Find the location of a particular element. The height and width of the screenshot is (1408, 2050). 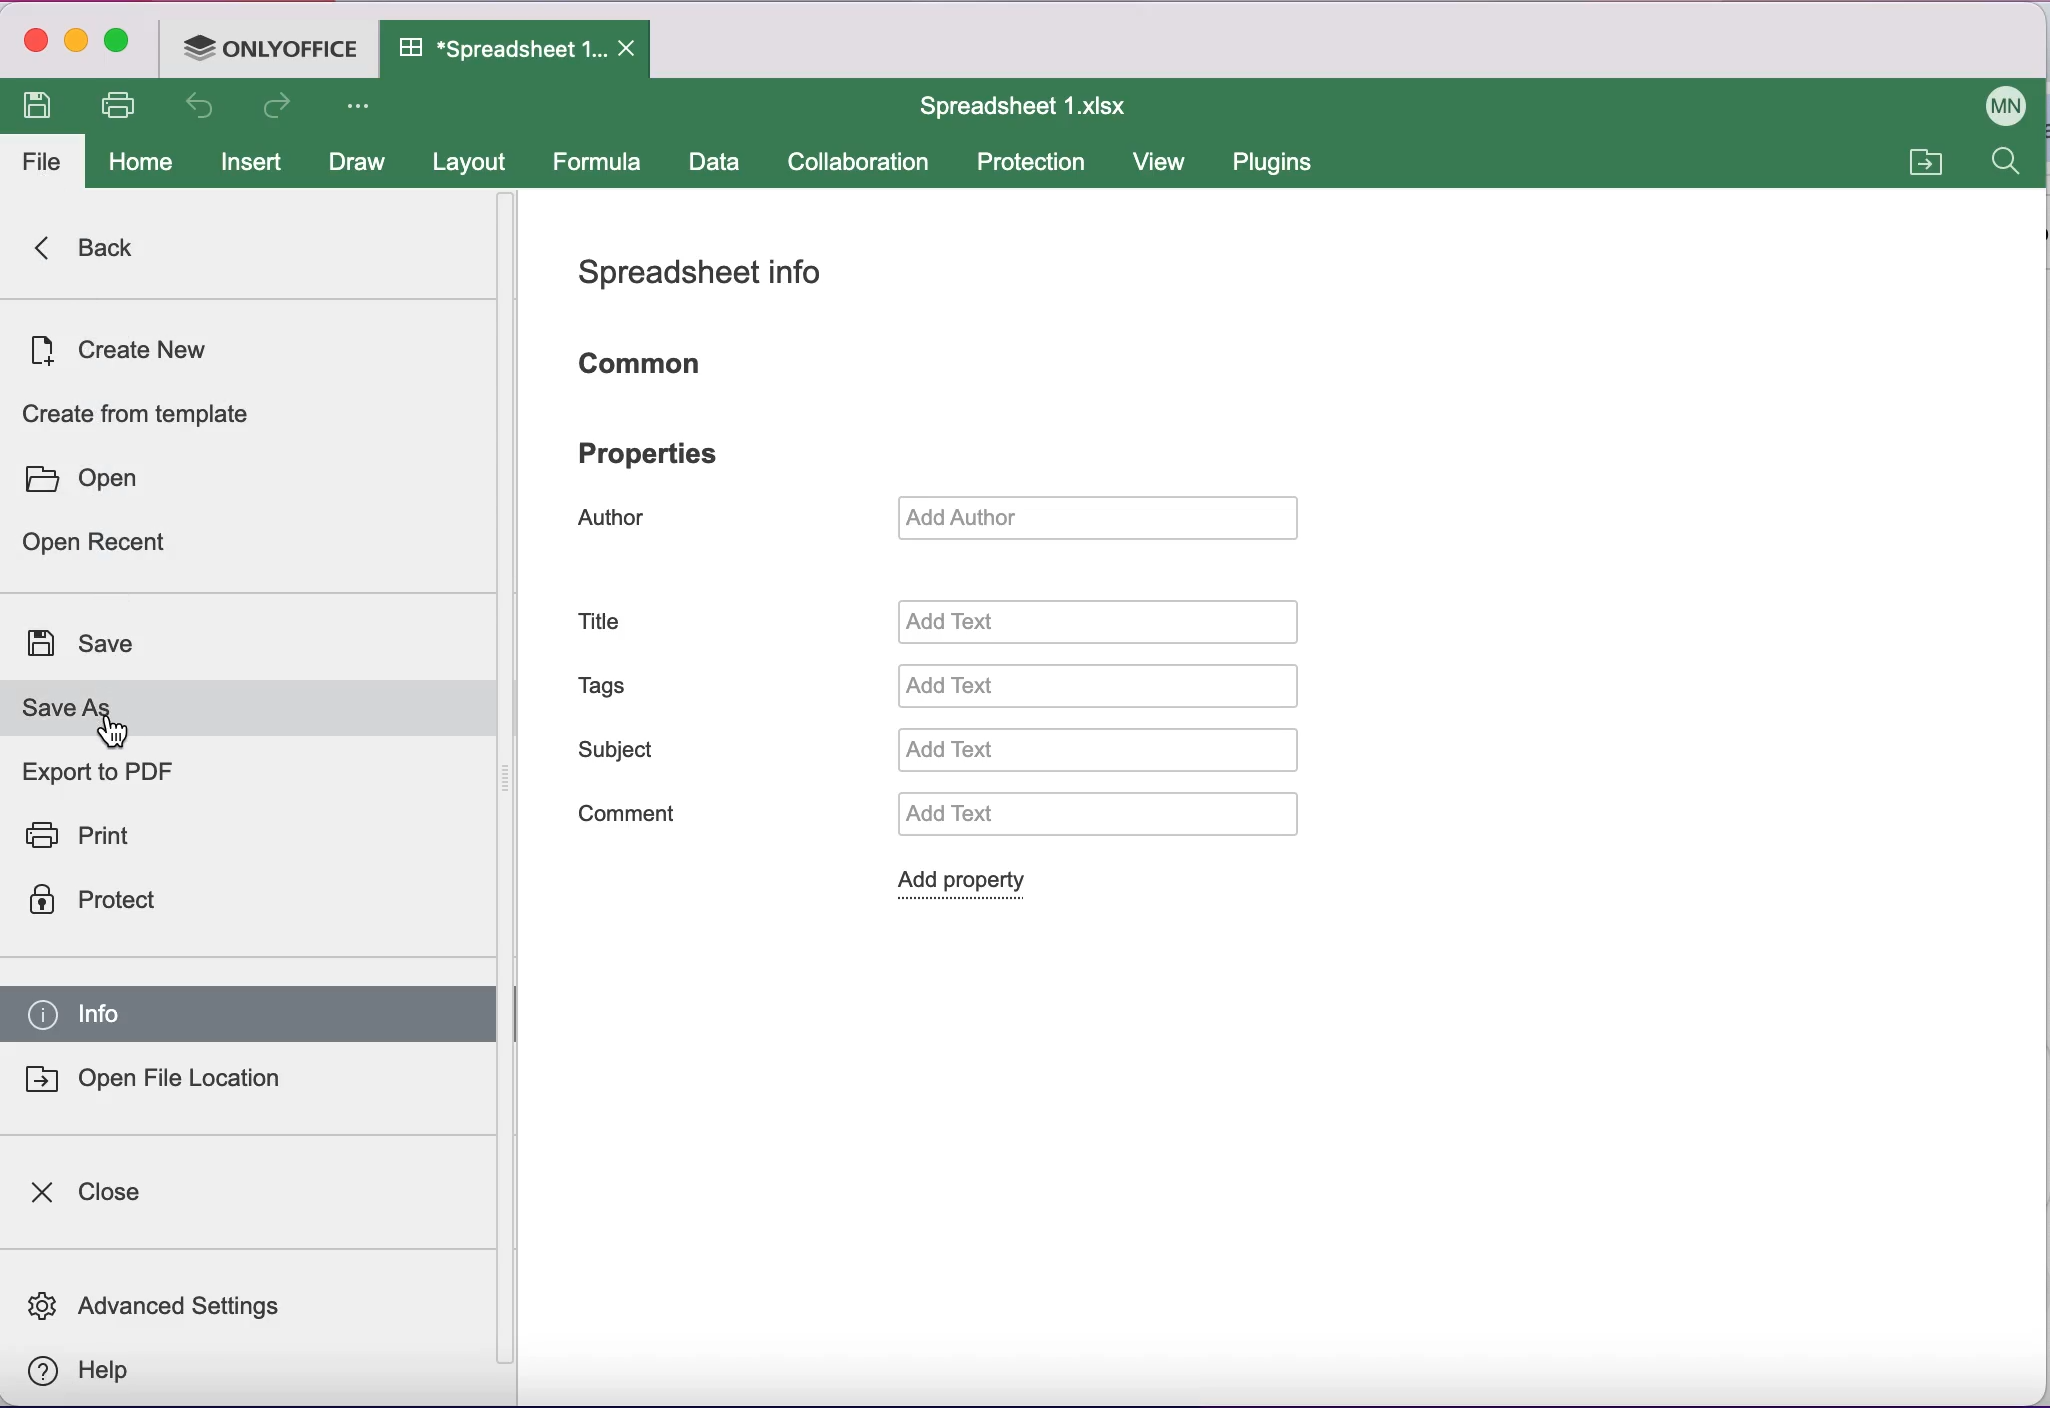

formula is located at coordinates (602, 163).